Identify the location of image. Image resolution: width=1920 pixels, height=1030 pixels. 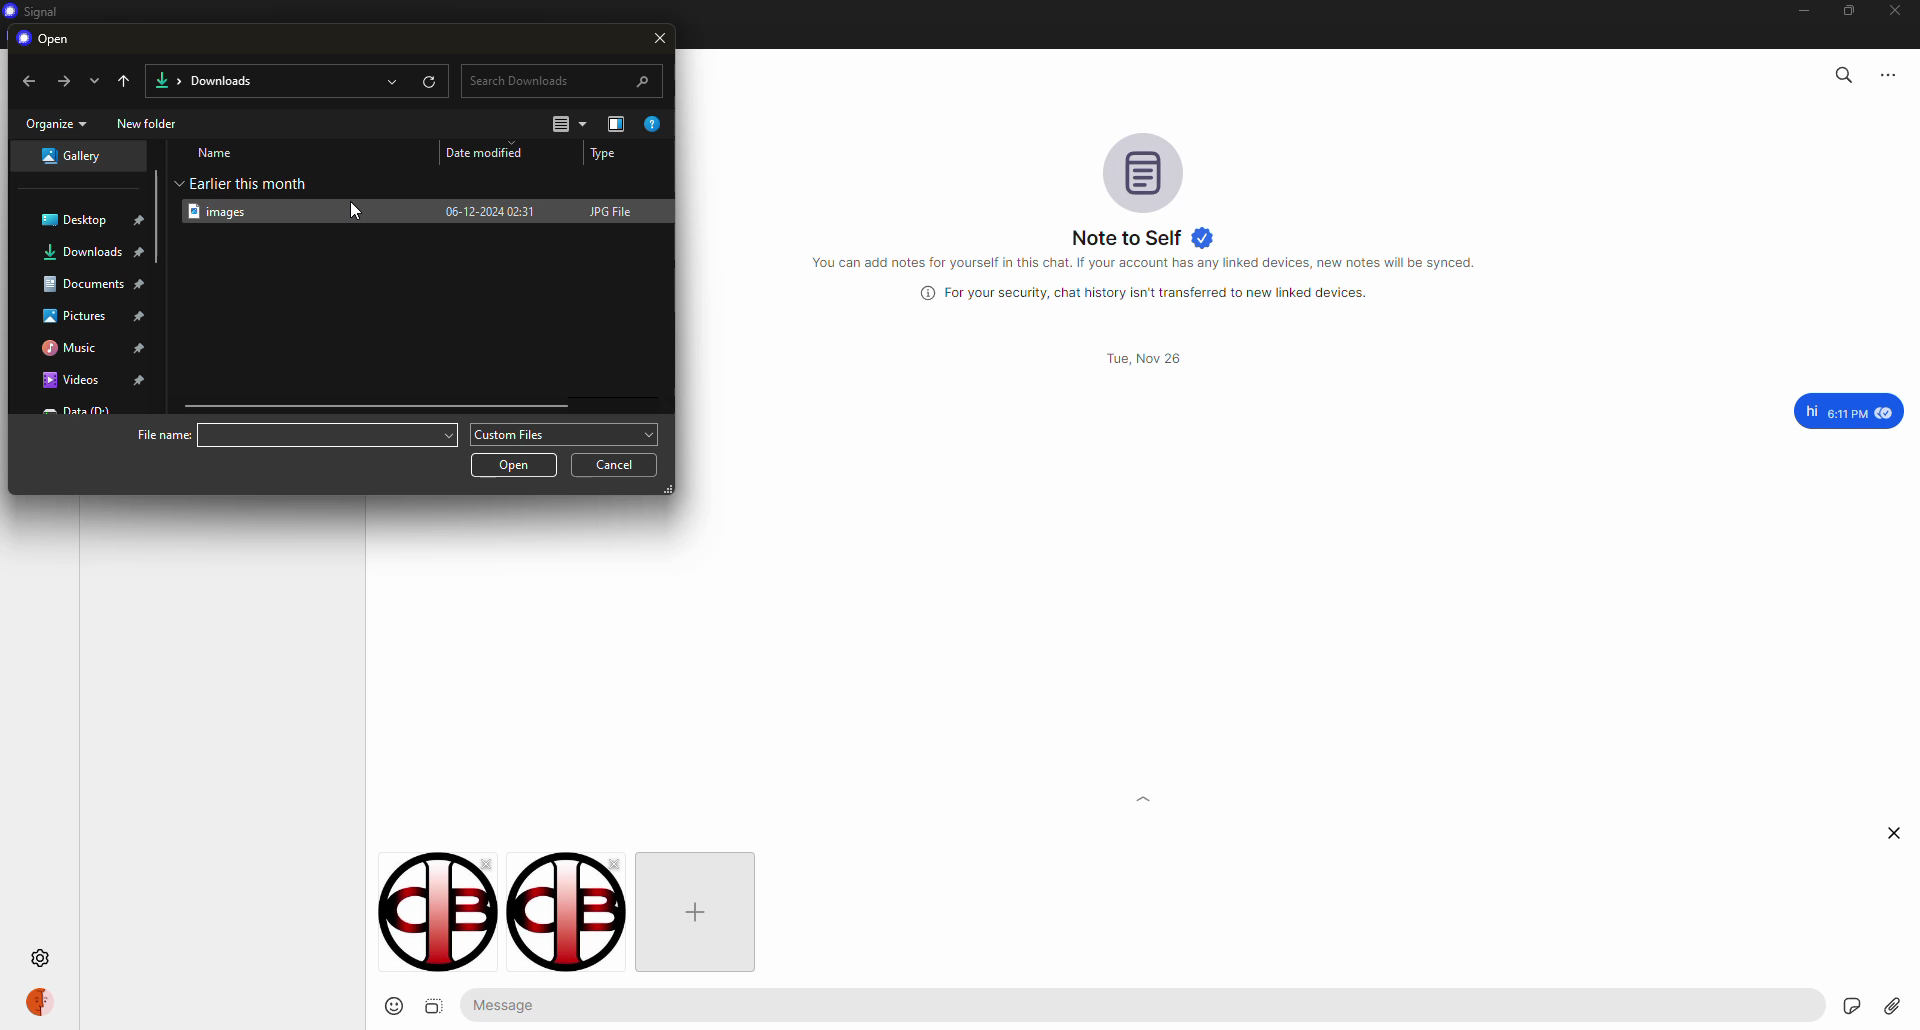
(559, 914).